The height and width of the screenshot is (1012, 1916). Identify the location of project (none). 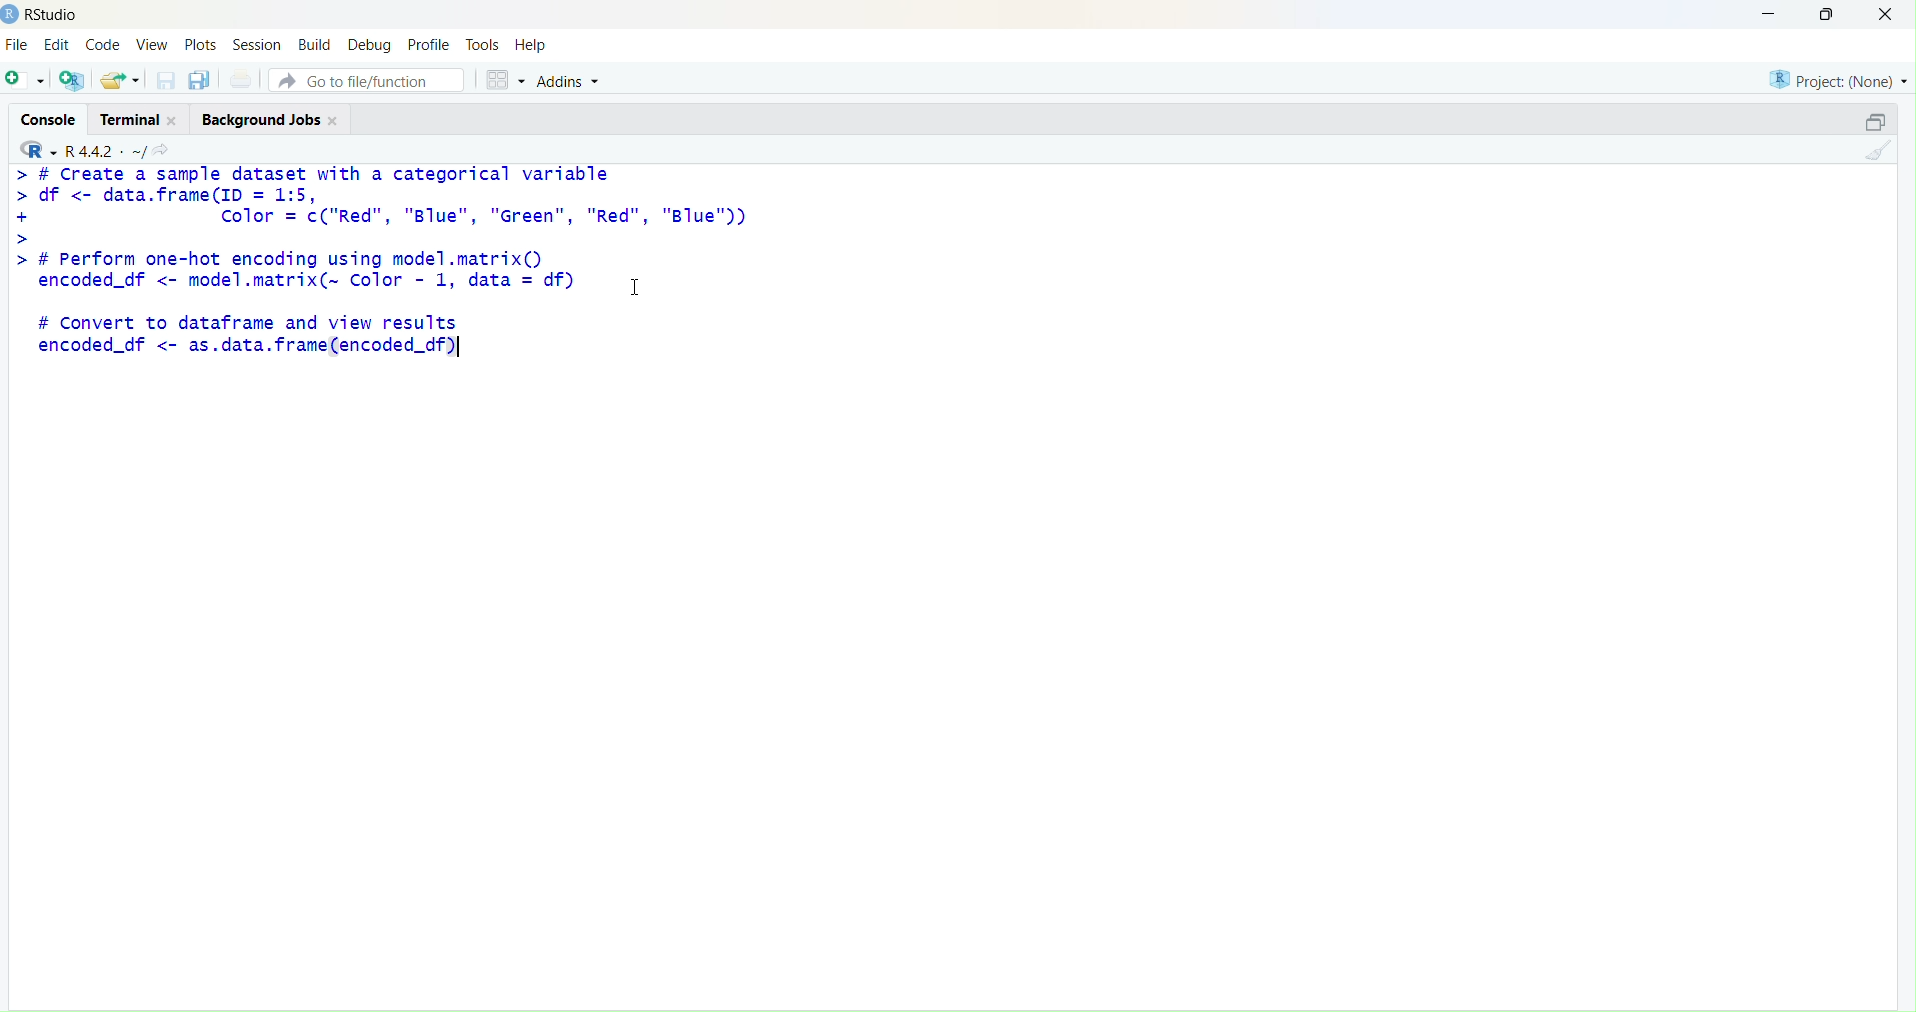
(1839, 80).